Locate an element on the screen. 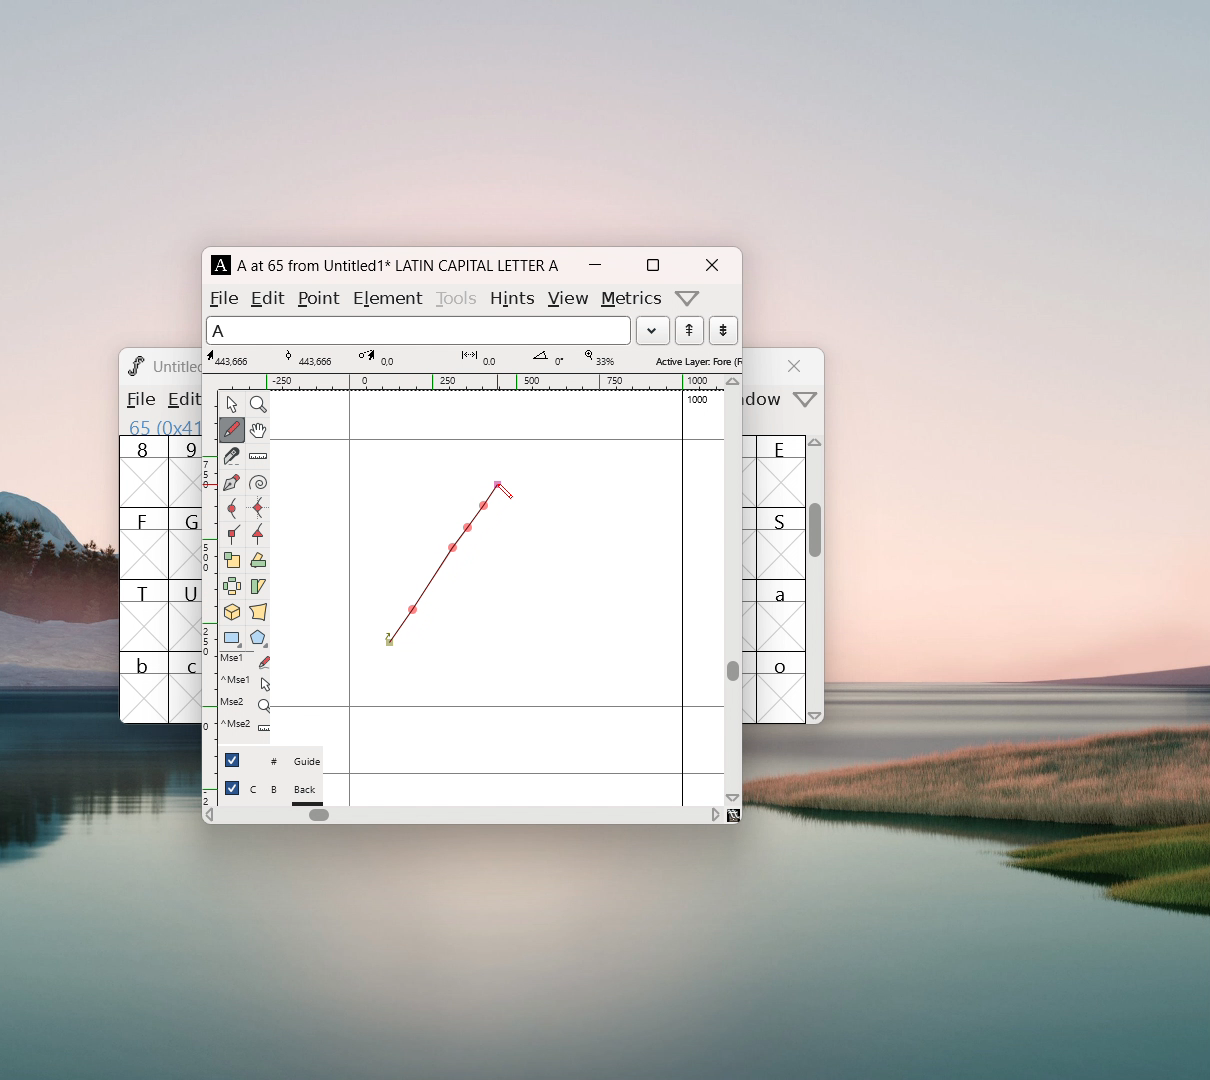 The image size is (1210, 1080). E is located at coordinates (782, 471).